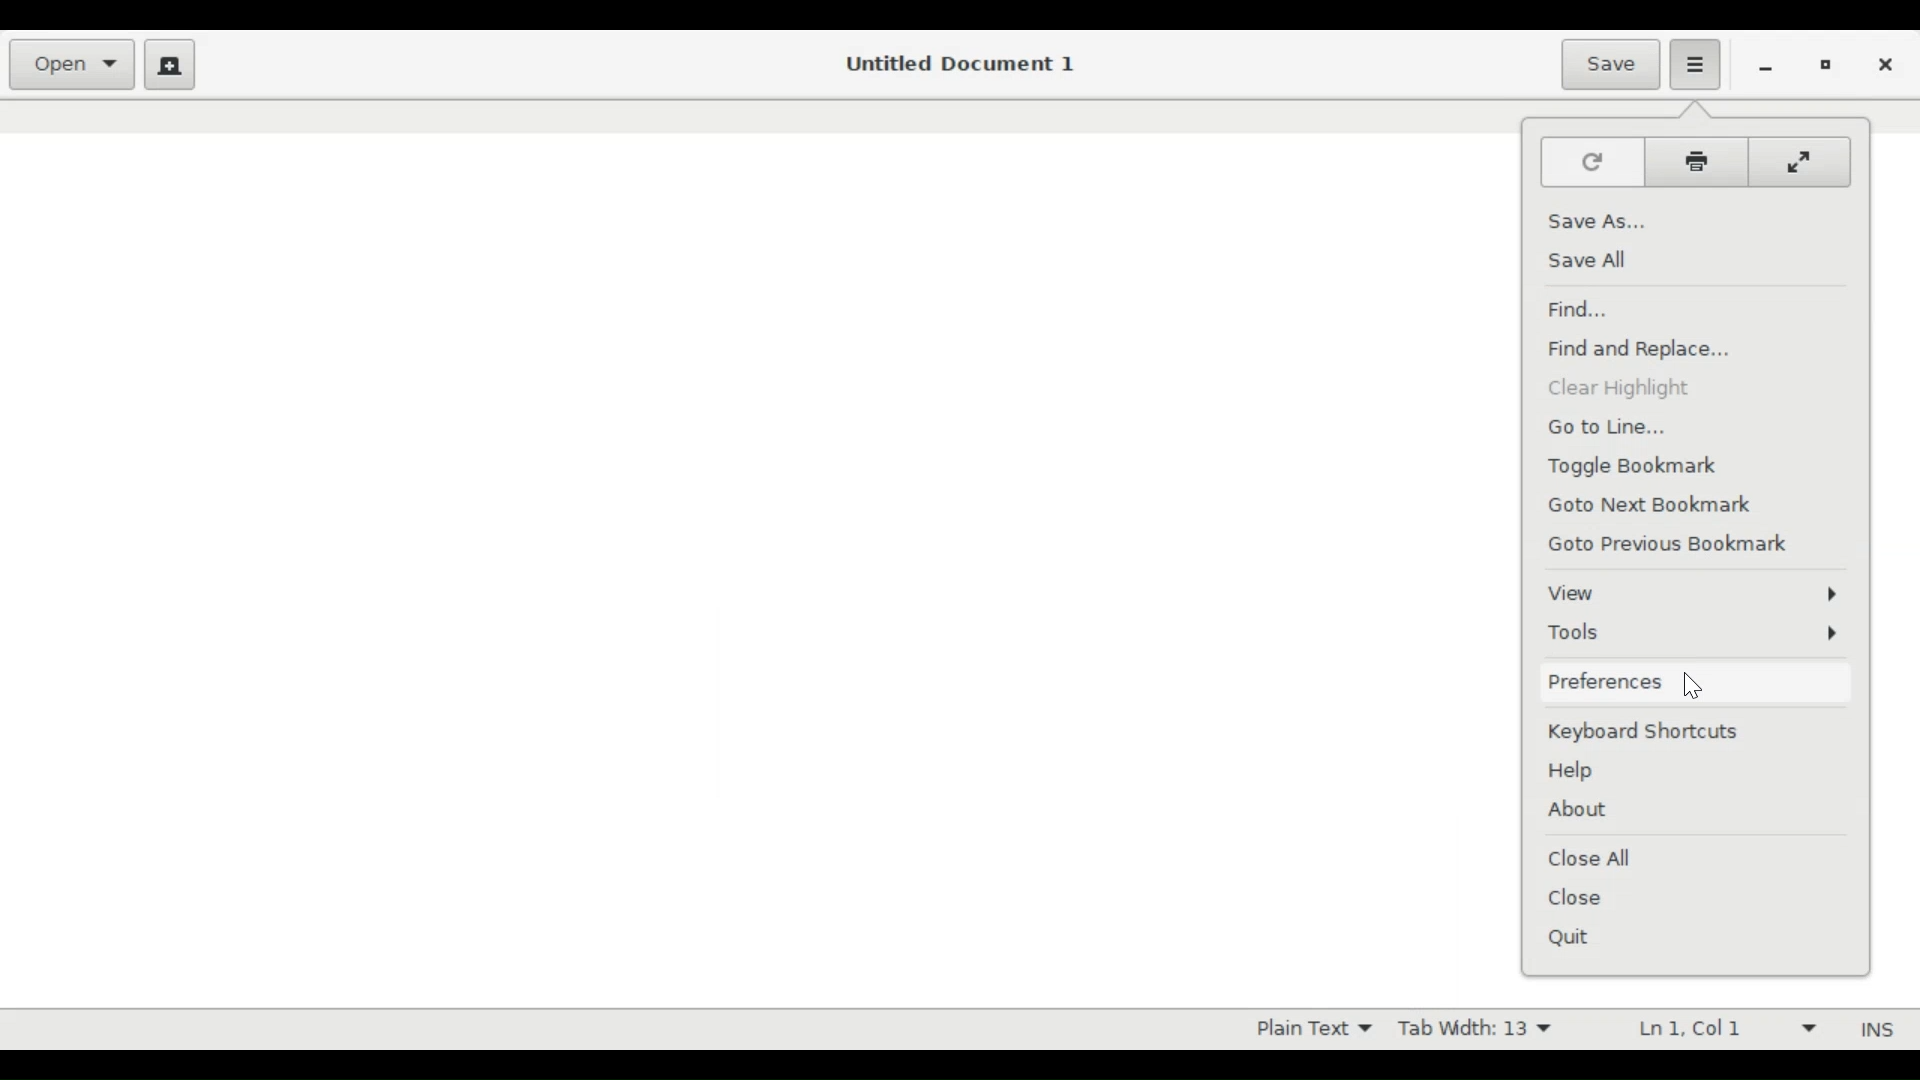 This screenshot has width=1920, height=1080. I want to click on Cursor, so click(1690, 685).